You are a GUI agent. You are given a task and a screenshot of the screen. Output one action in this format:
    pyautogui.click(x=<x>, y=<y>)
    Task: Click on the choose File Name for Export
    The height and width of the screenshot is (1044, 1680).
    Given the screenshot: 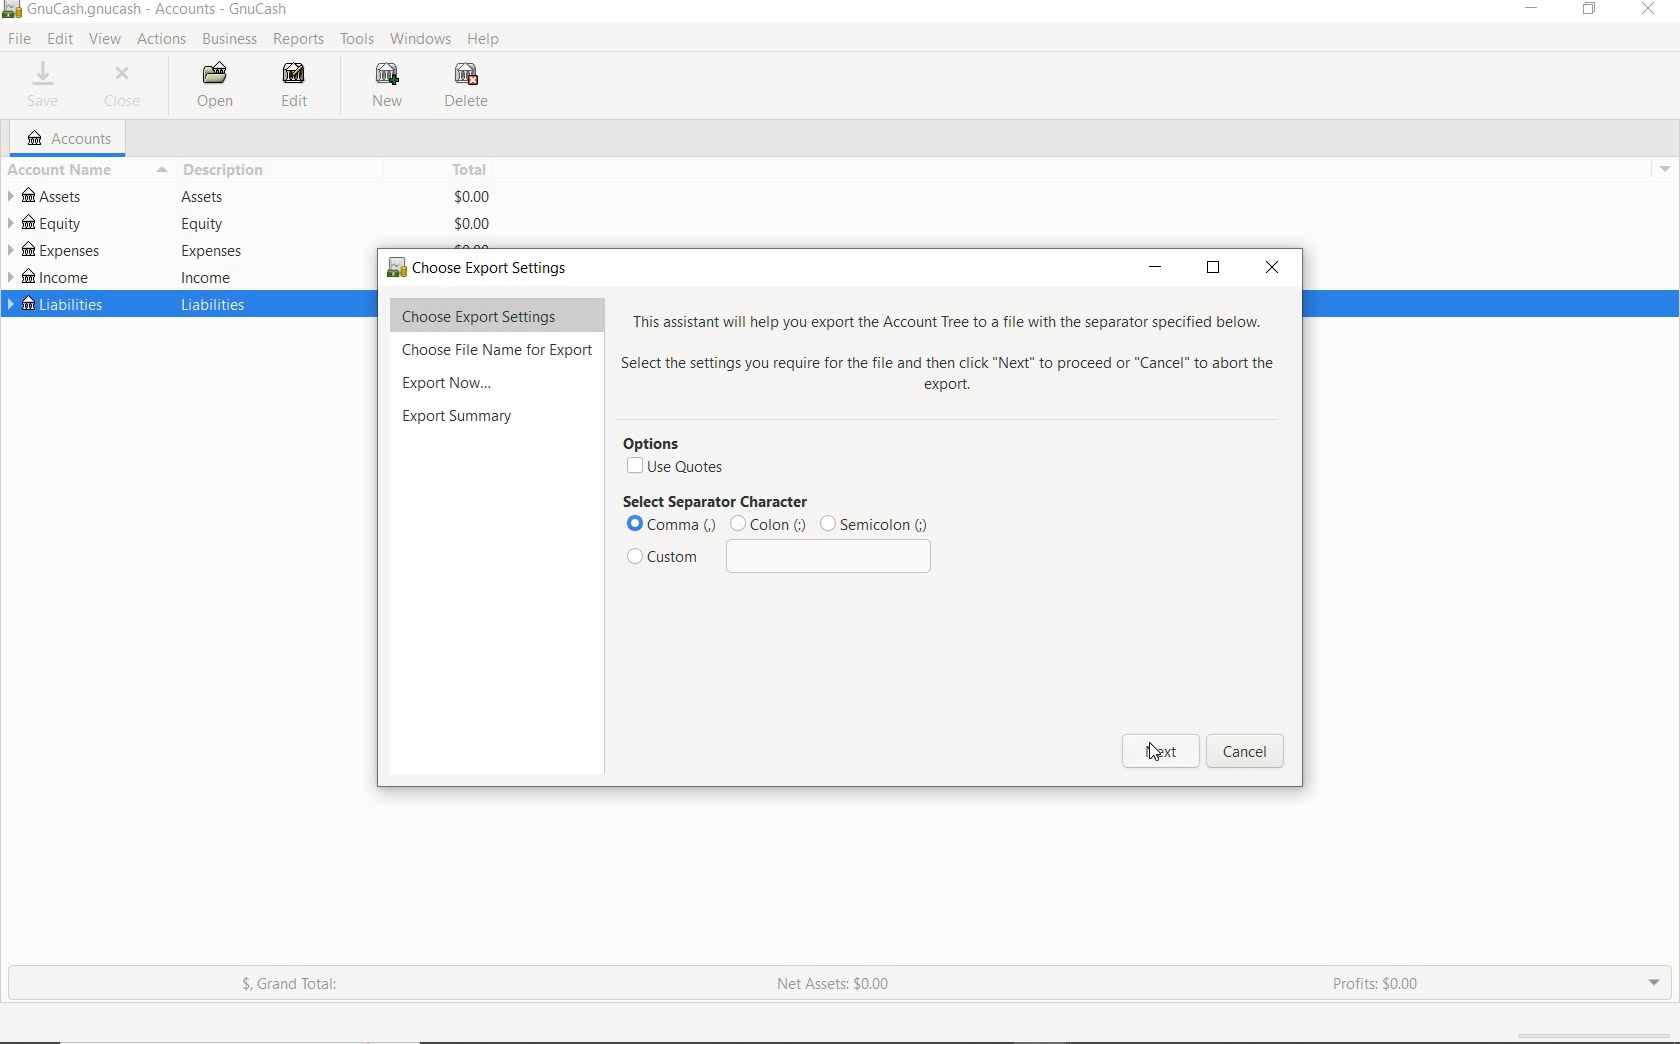 What is the action you would take?
    pyautogui.click(x=493, y=350)
    